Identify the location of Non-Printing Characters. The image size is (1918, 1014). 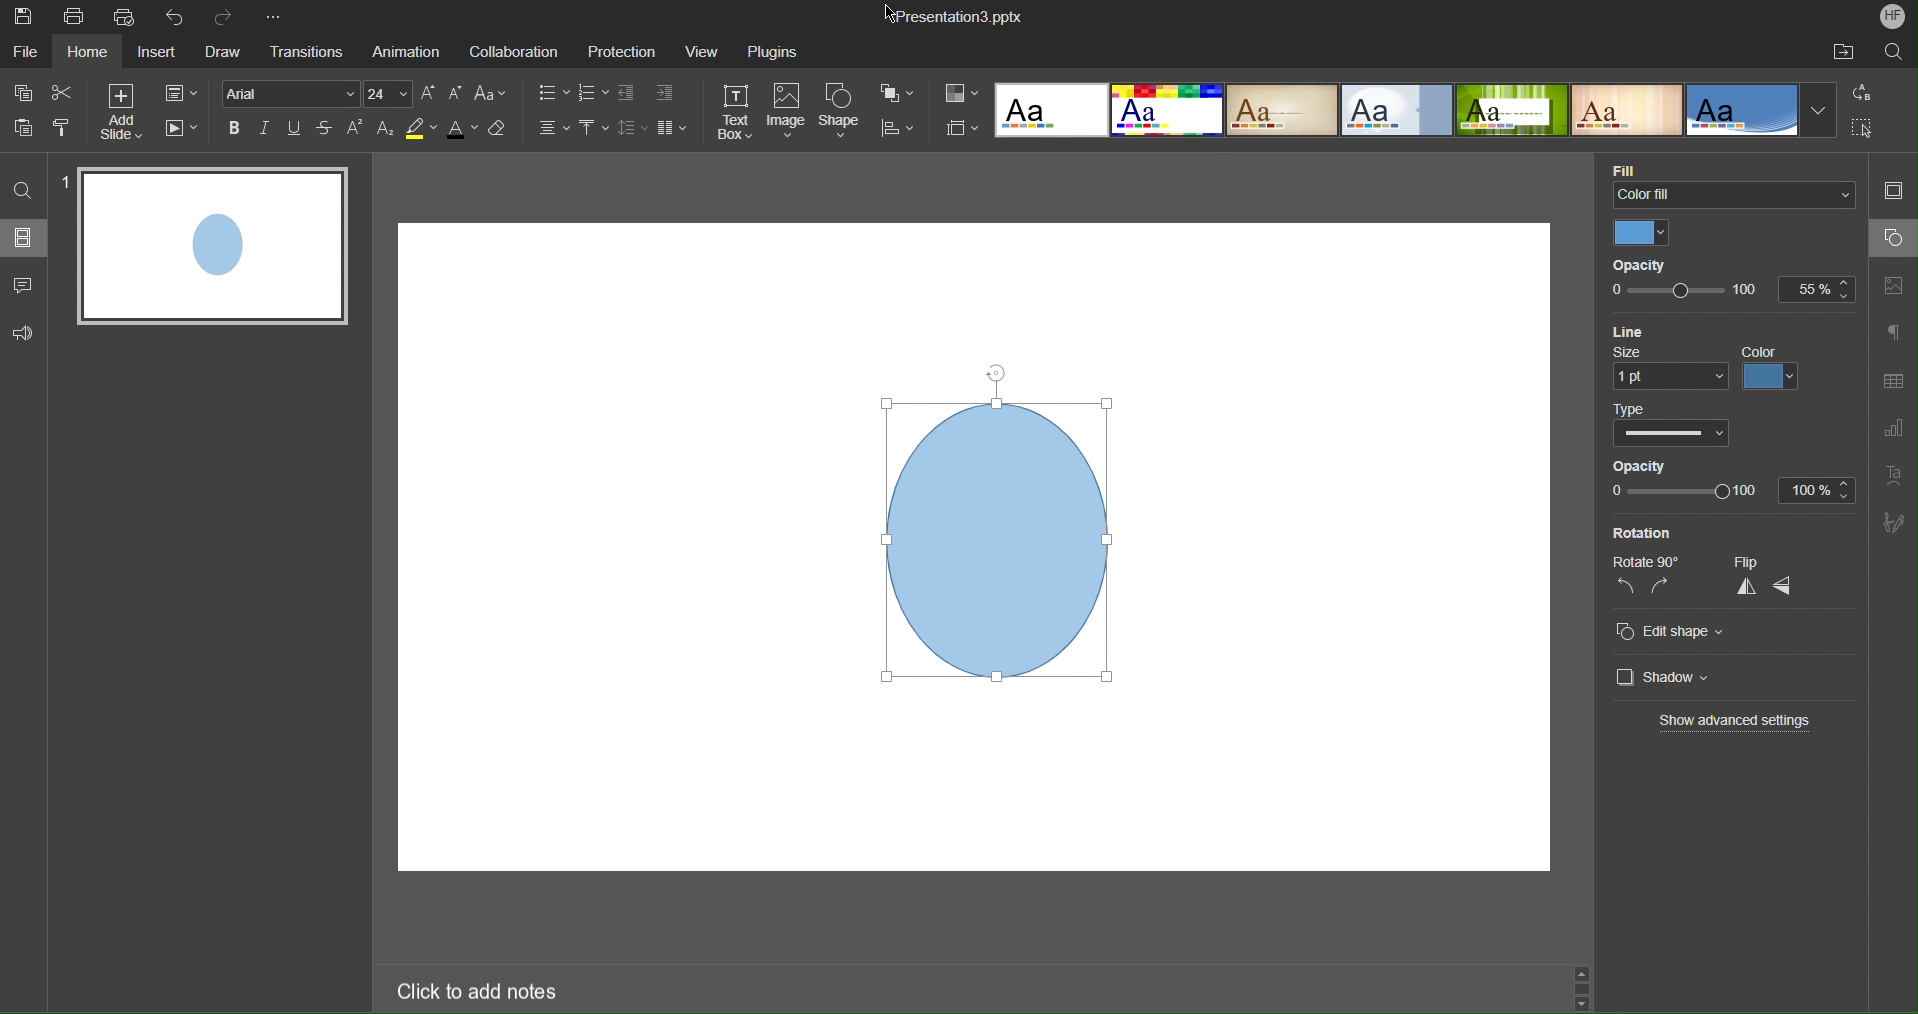
(1894, 334).